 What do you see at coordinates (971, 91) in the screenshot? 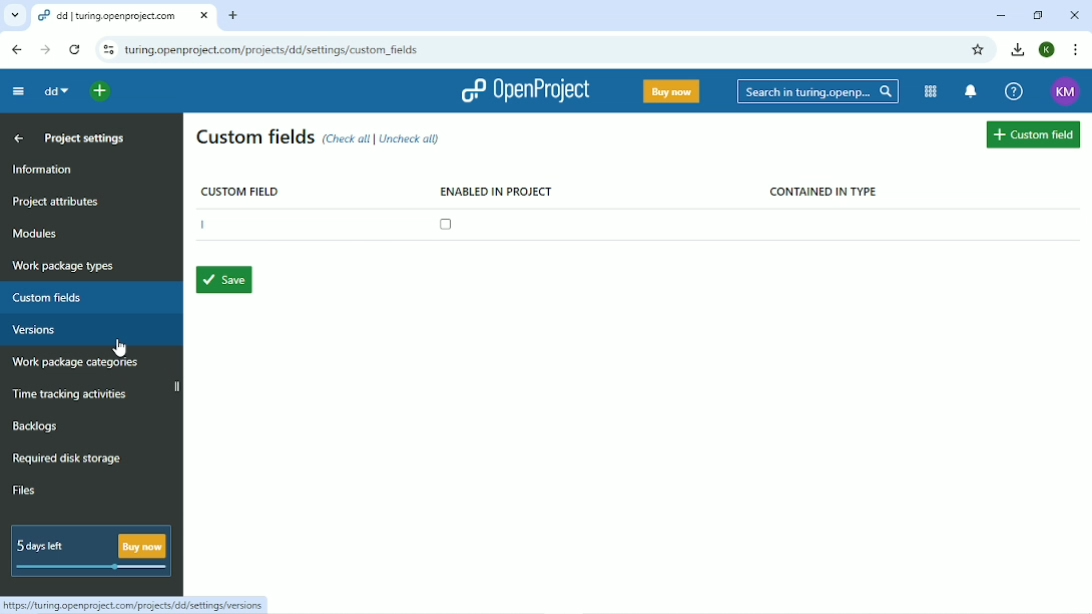
I see `To notification center` at bounding box center [971, 91].